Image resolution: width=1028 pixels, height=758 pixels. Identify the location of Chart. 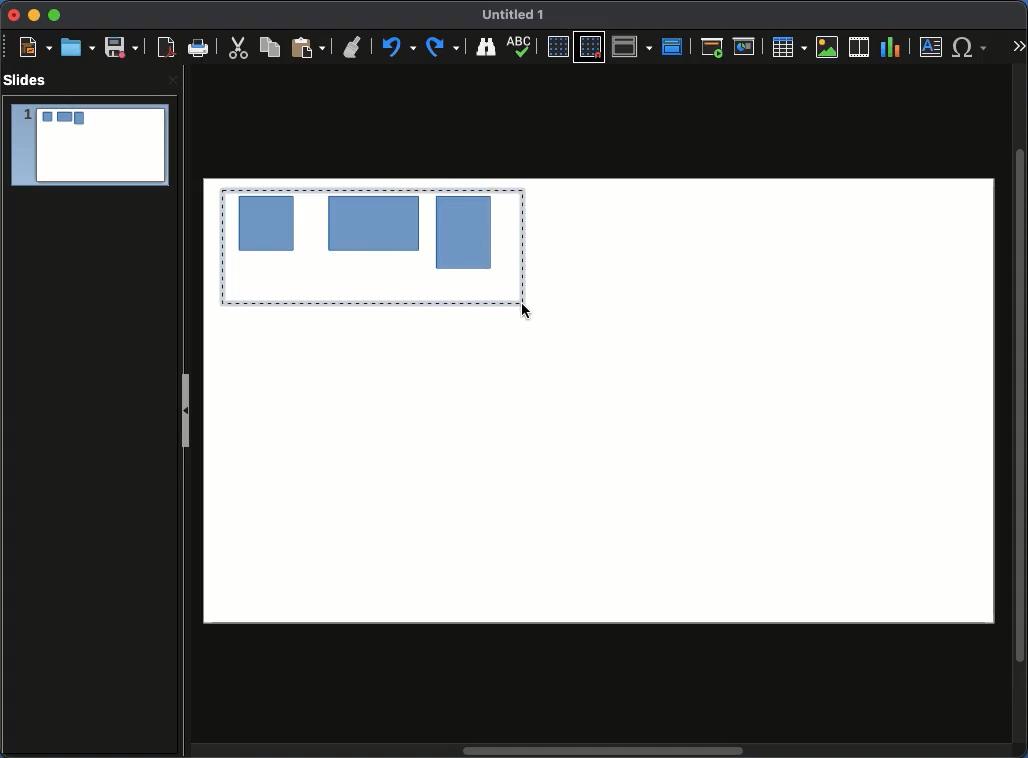
(892, 48).